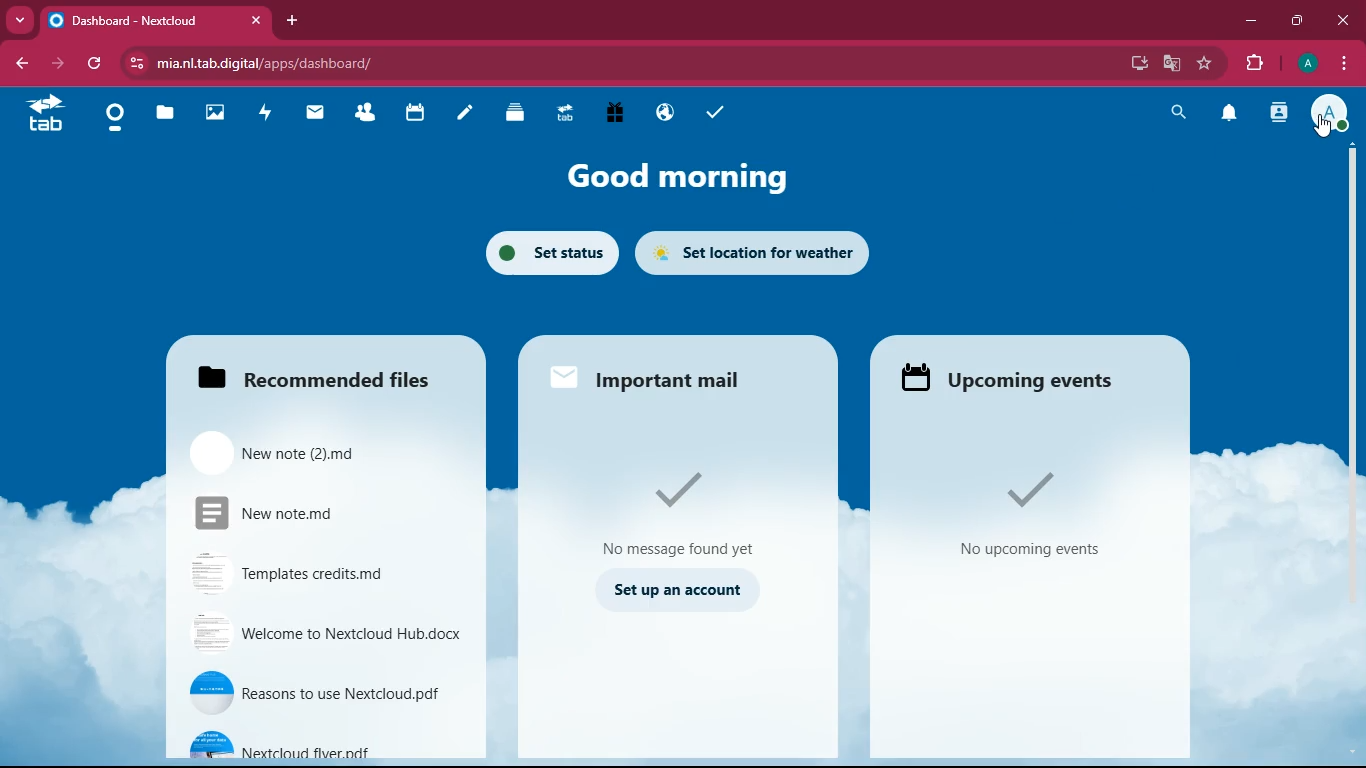 This screenshot has width=1366, height=768. I want to click on Contacts, so click(368, 114).